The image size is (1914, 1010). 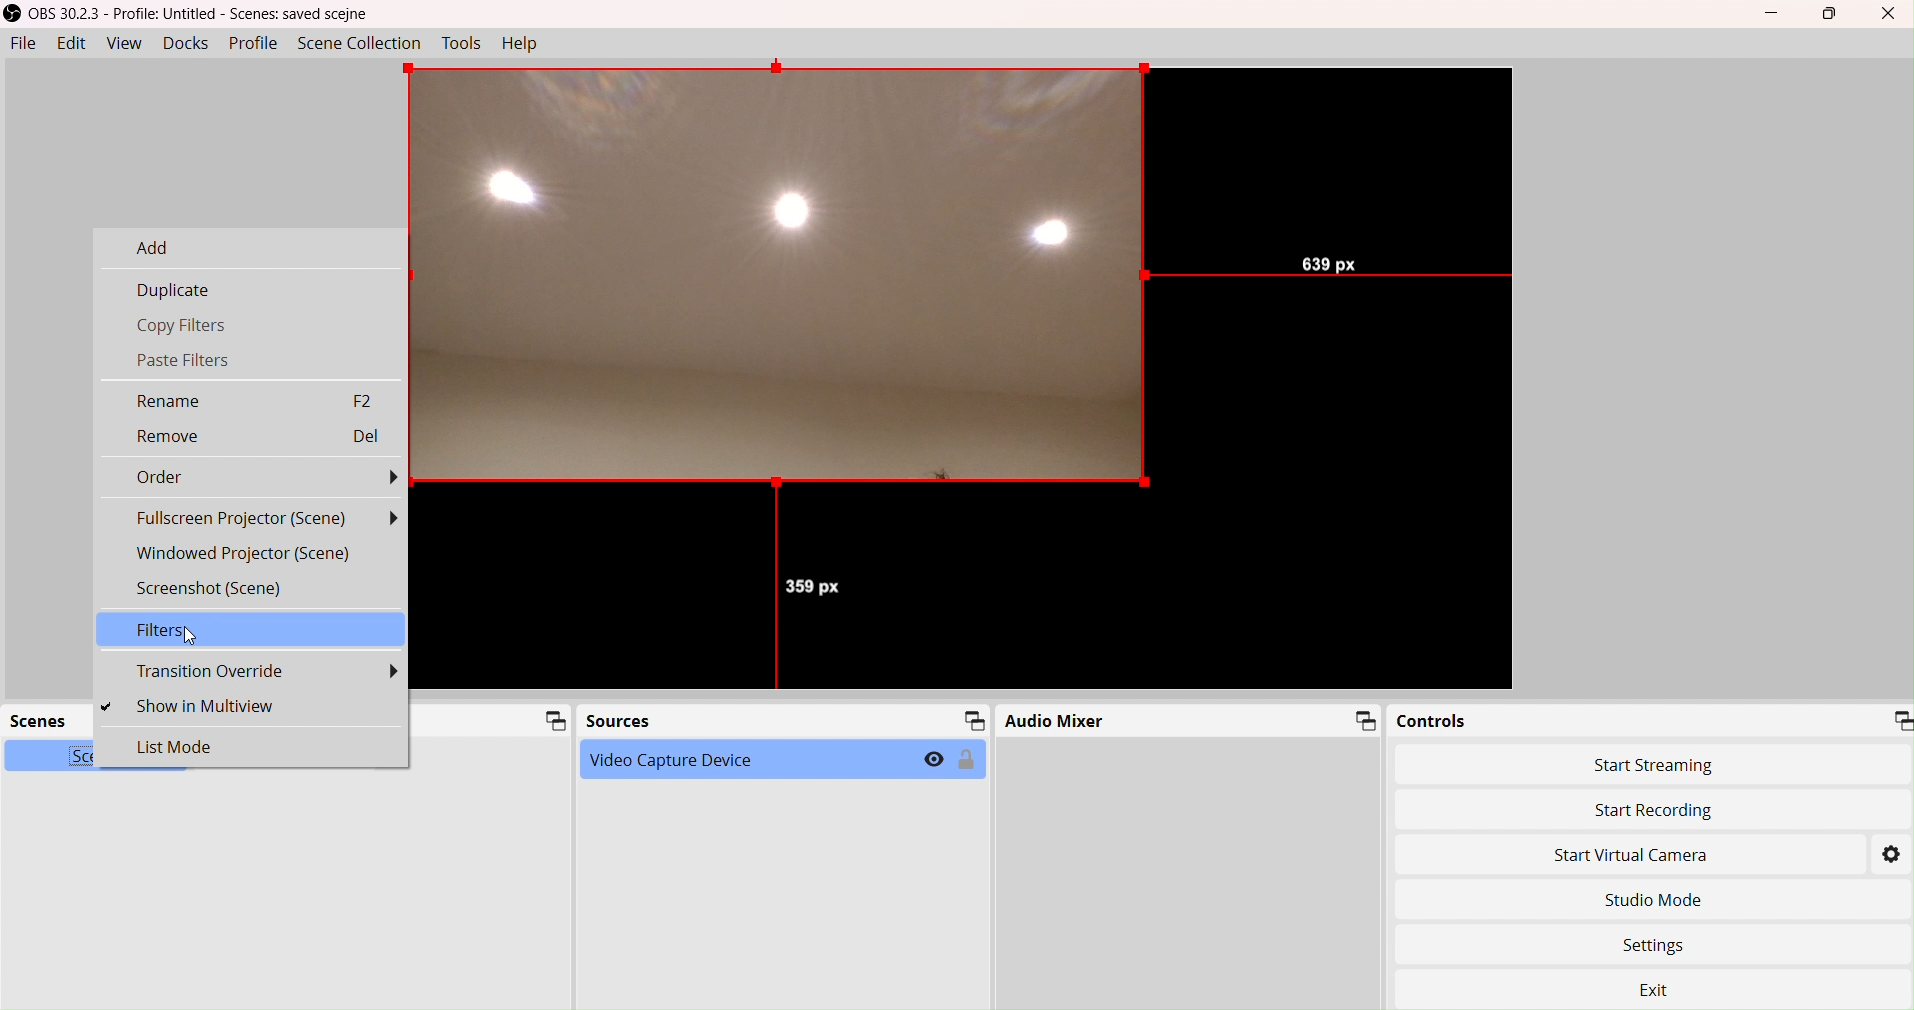 I want to click on File, so click(x=23, y=44).